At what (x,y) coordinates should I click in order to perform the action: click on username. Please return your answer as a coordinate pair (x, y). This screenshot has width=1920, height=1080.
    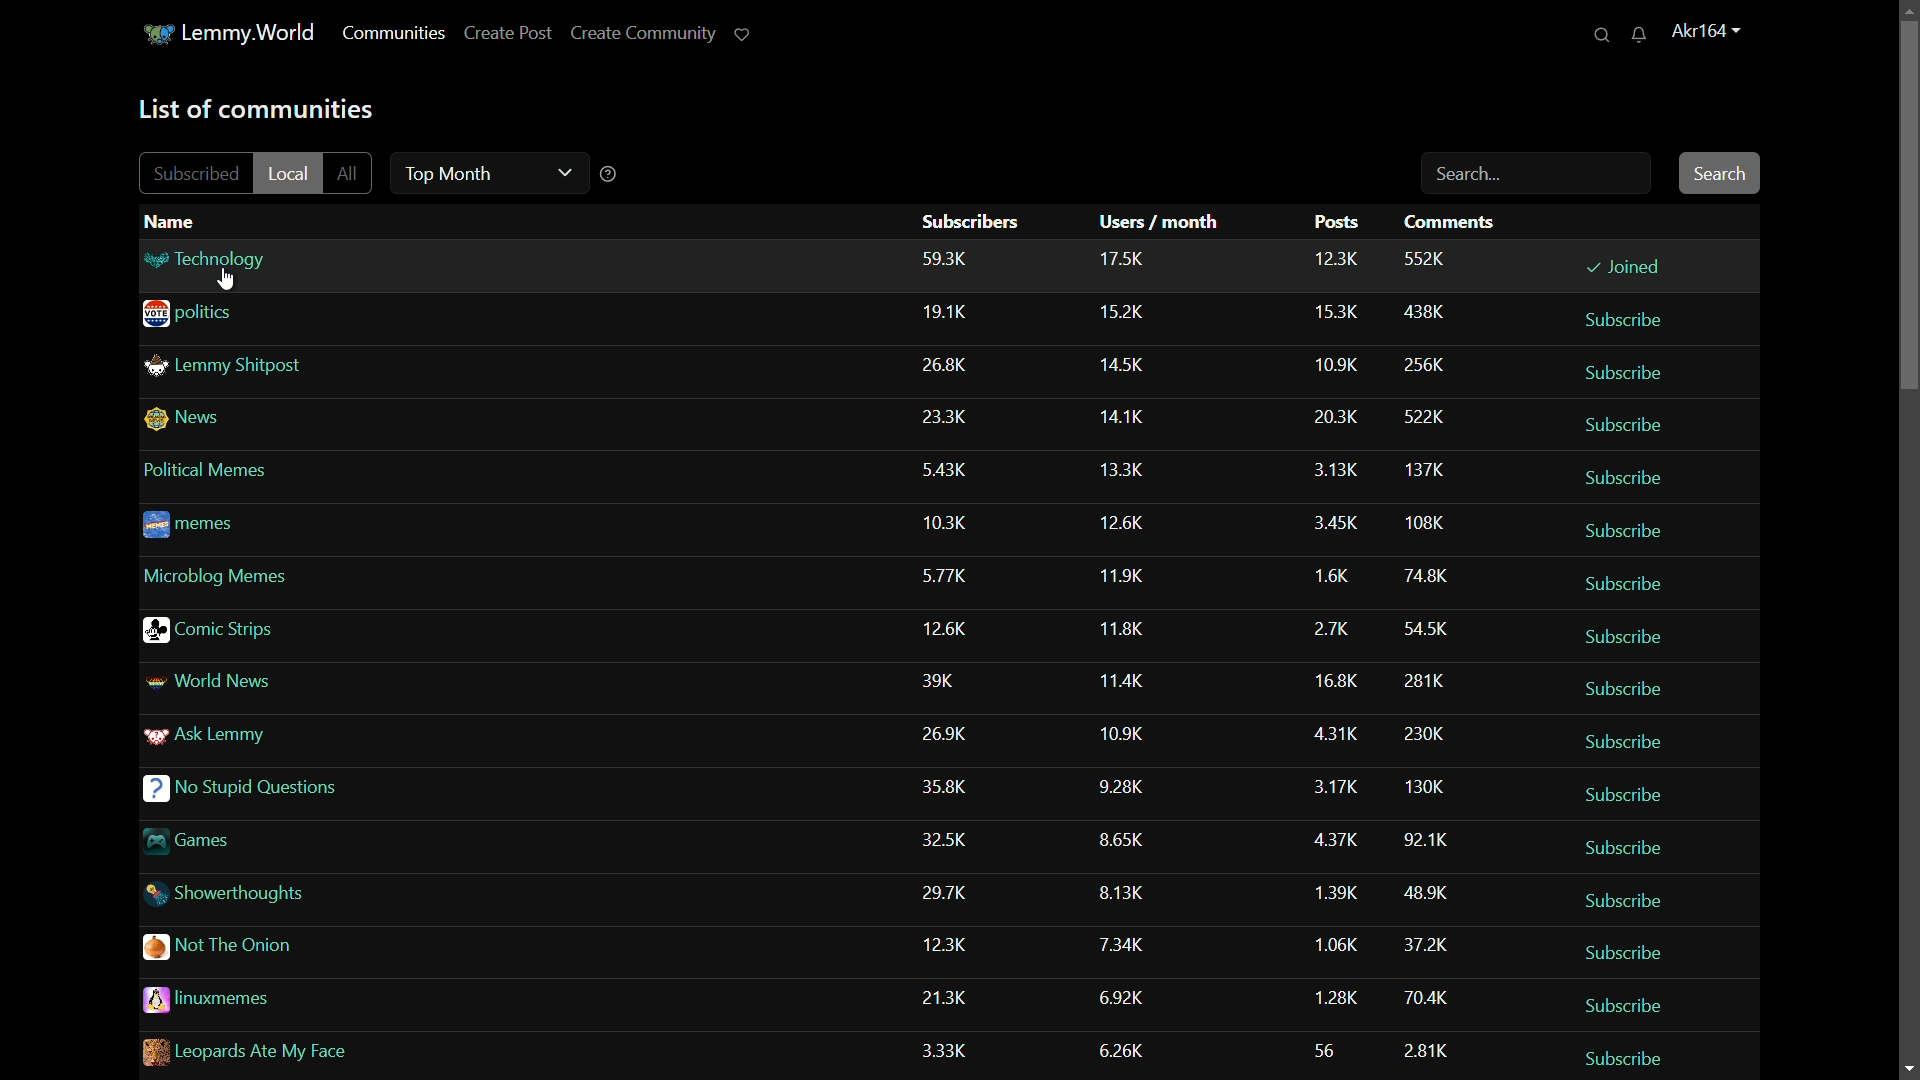
    Looking at the image, I should click on (1708, 31).